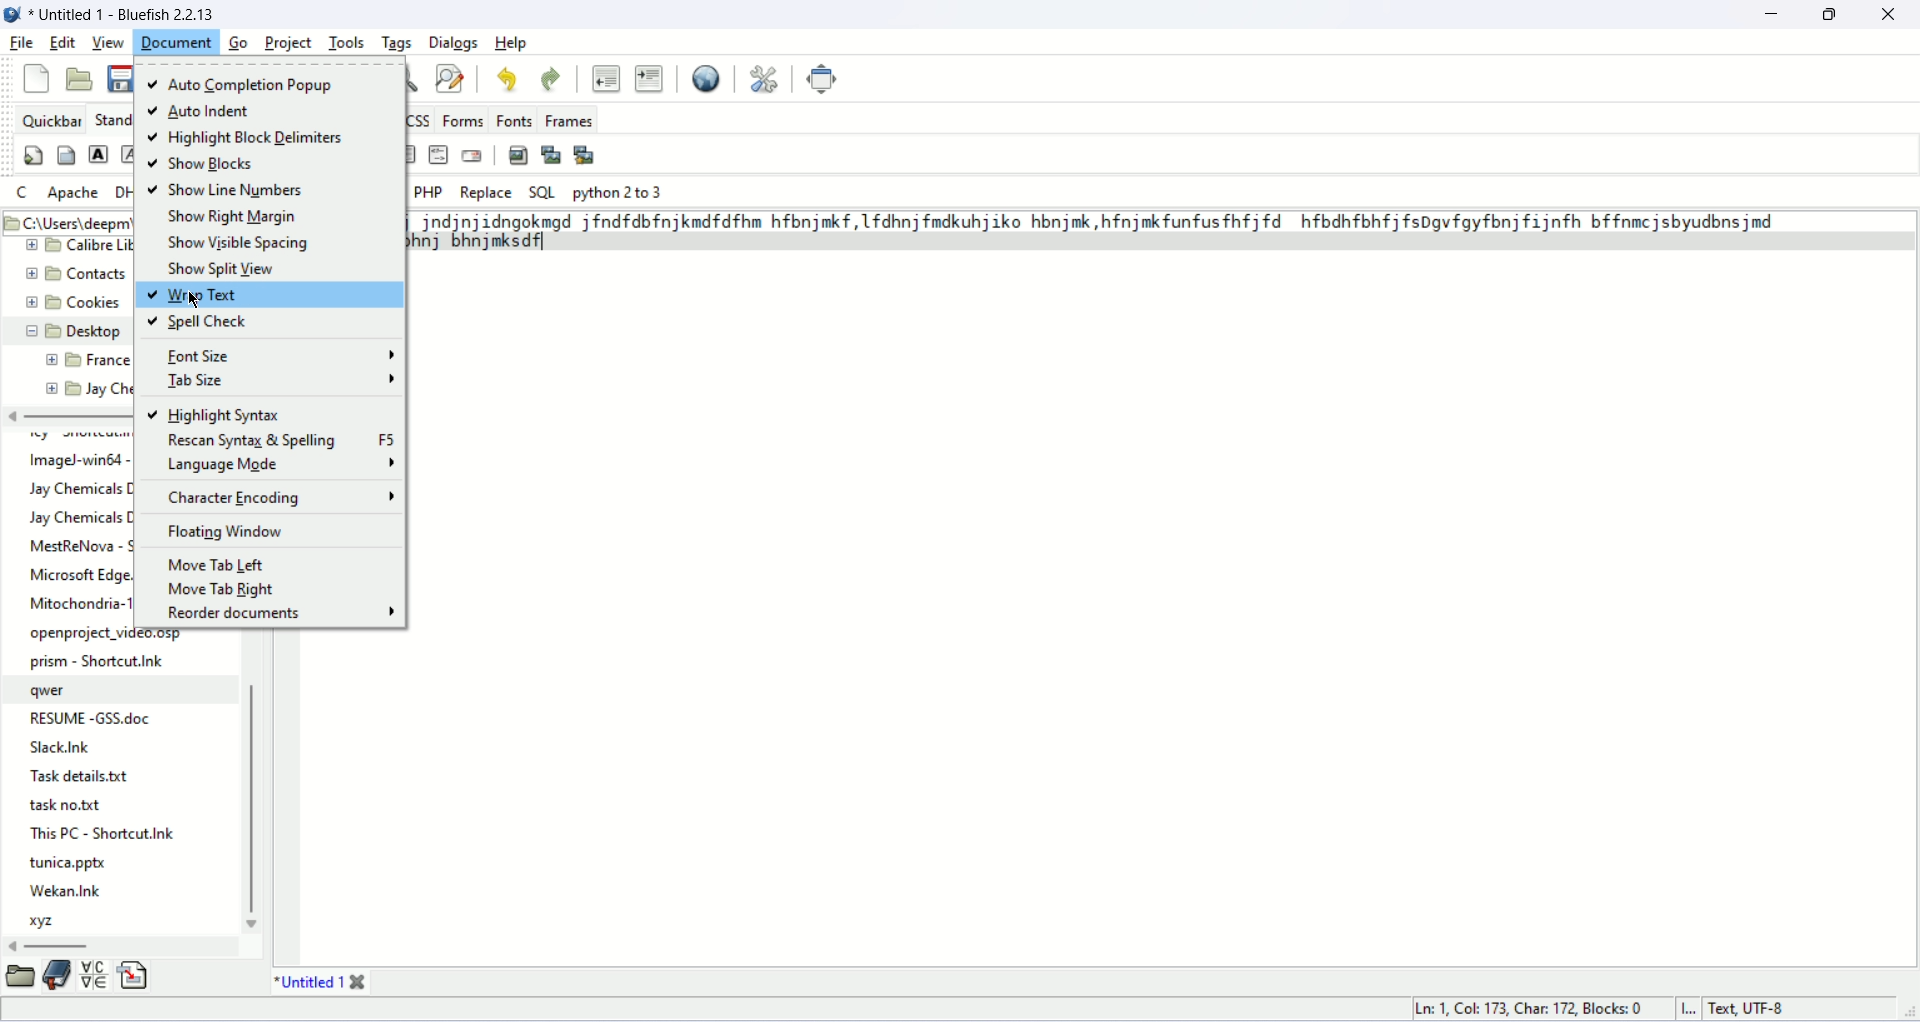 This screenshot has height=1022, width=1920. What do you see at coordinates (71, 862) in the screenshot?
I see `tunica.pptx` at bounding box center [71, 862].